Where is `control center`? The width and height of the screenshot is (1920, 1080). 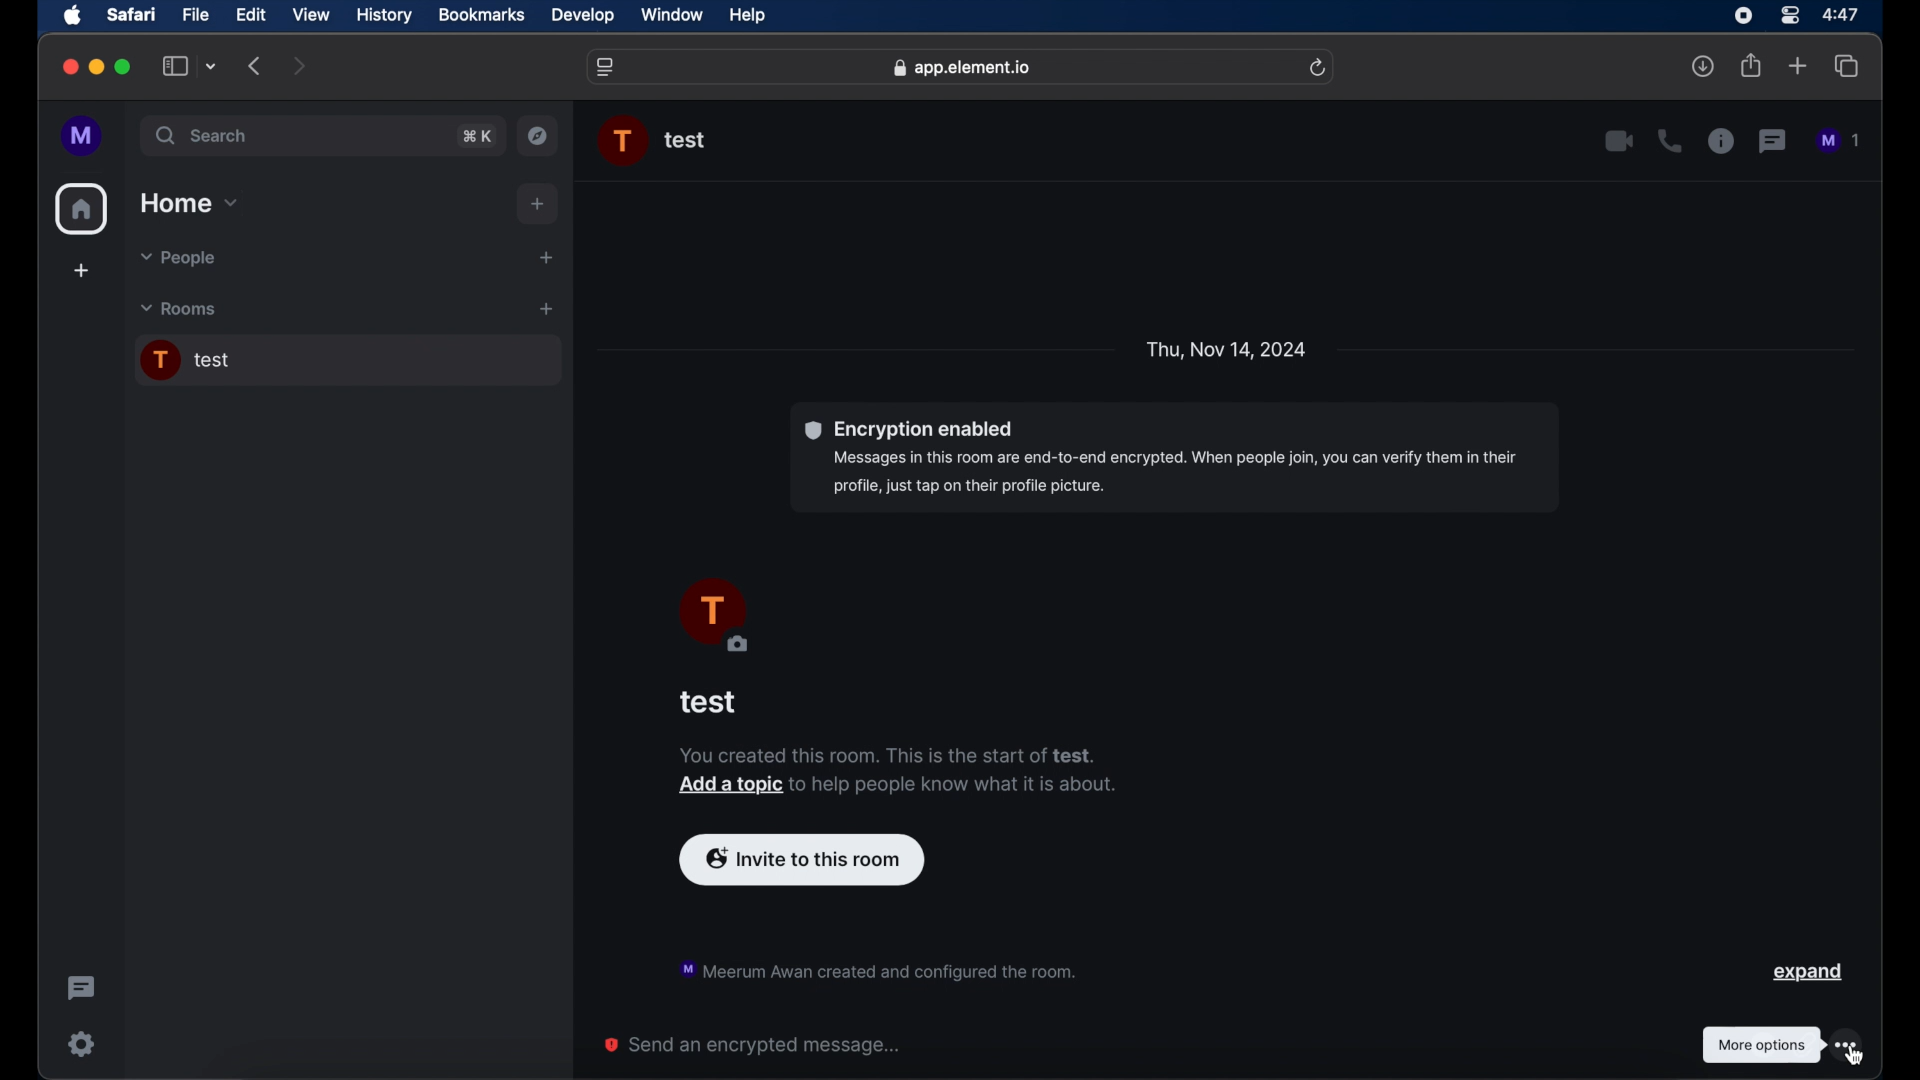 control center is located at coordinates (1788, 14).